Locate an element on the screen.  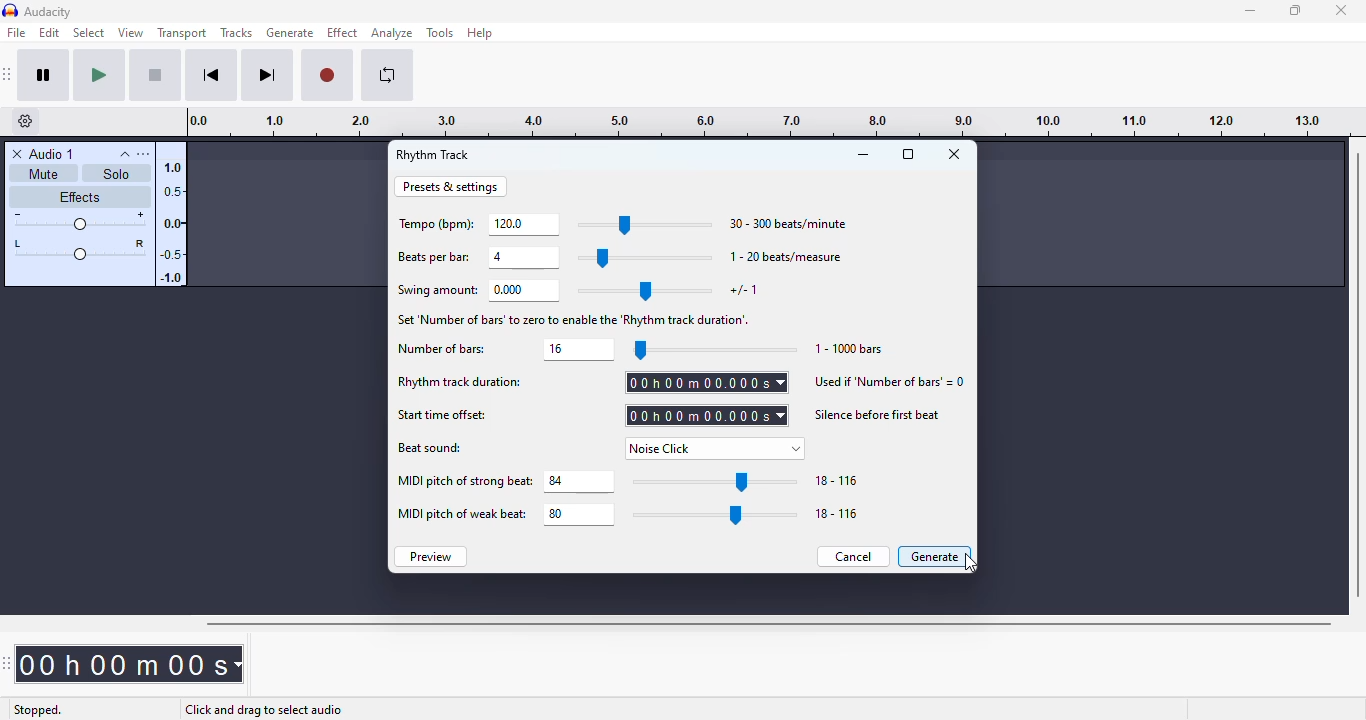
audacity time toolbar is located at coordinates (7, 662).